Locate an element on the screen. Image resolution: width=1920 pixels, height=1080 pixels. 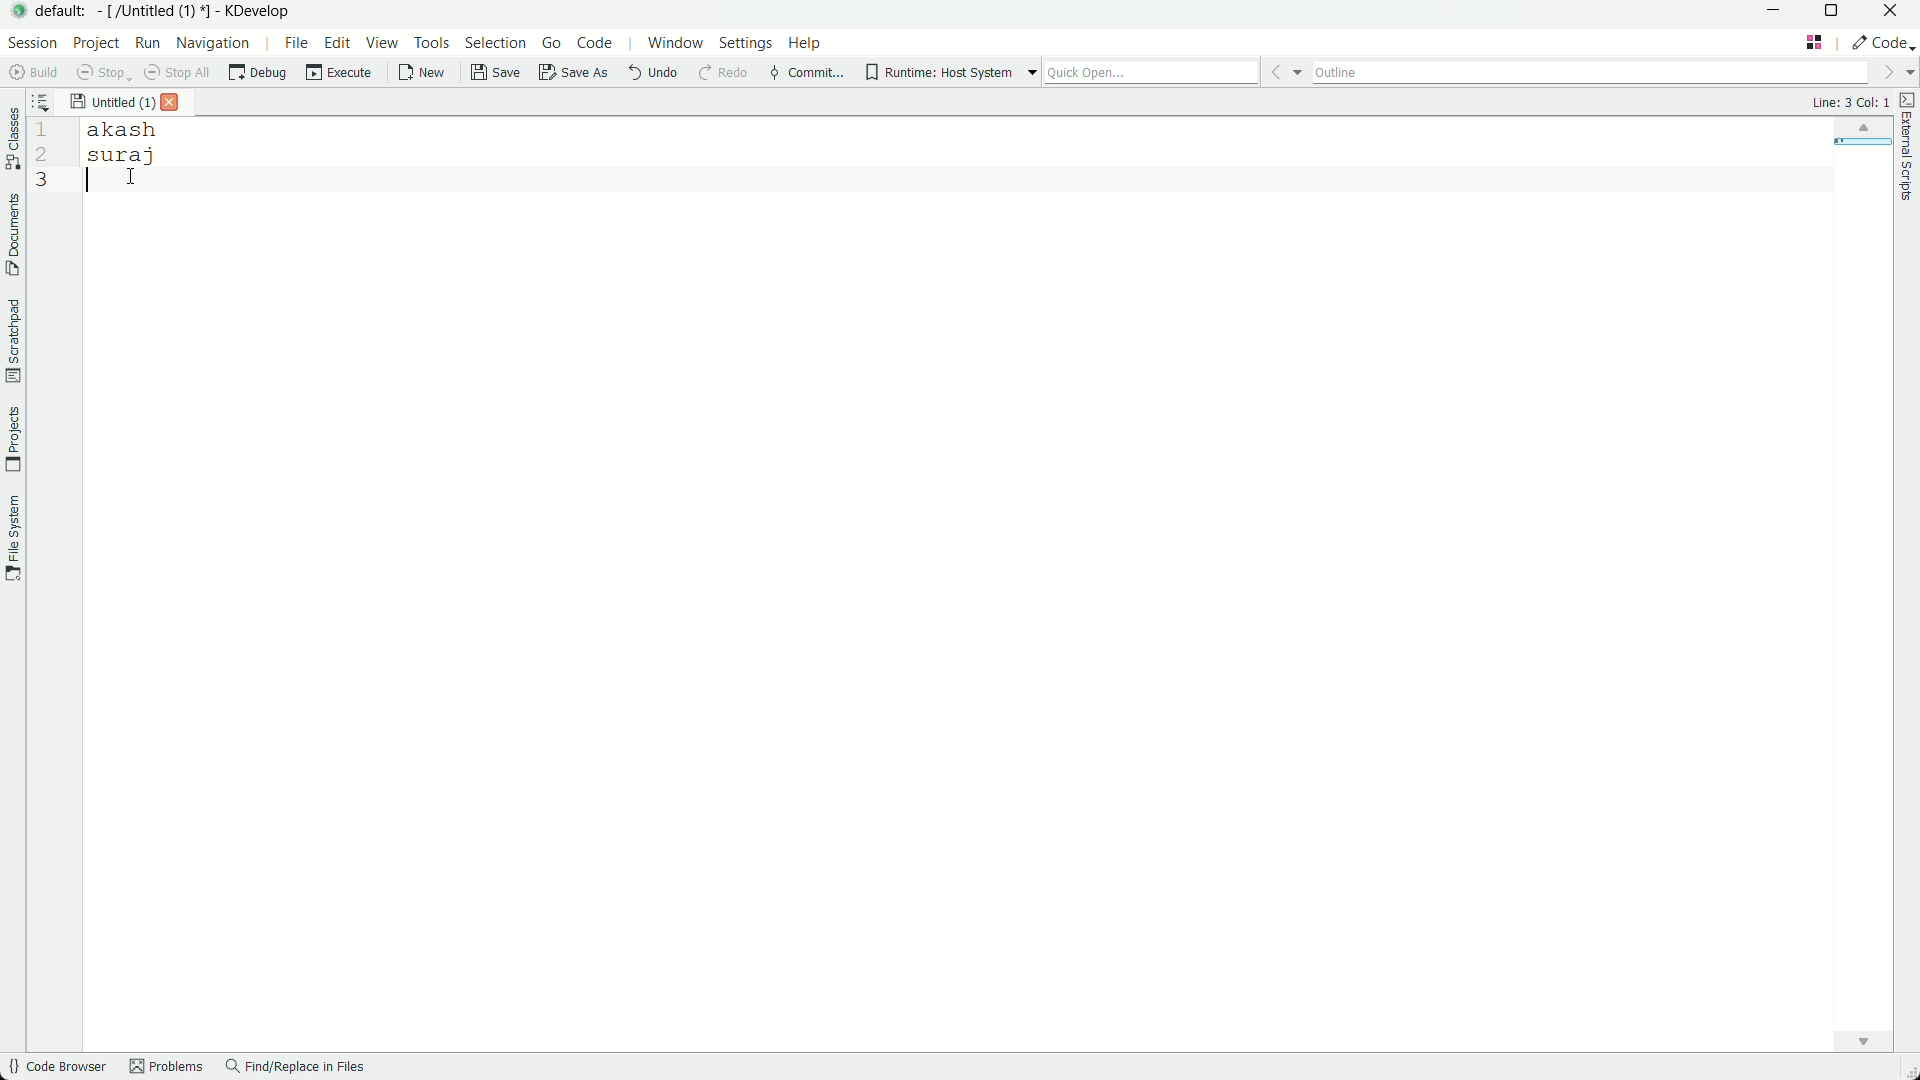
save as is located at coordinates (573, 75).